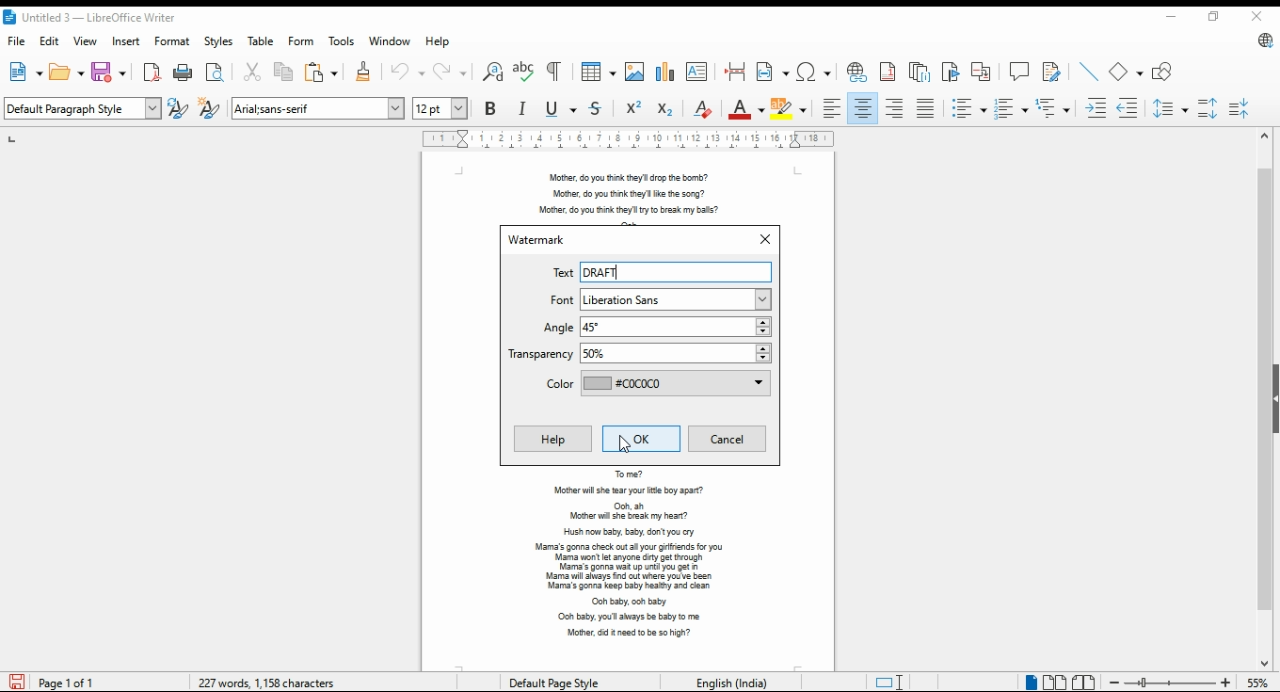 This screenshot has width=1280, height=692. What do you see at coordinates (698, 71) in the screenshot?
I see `insert text box` at bounding box center [698, 71].